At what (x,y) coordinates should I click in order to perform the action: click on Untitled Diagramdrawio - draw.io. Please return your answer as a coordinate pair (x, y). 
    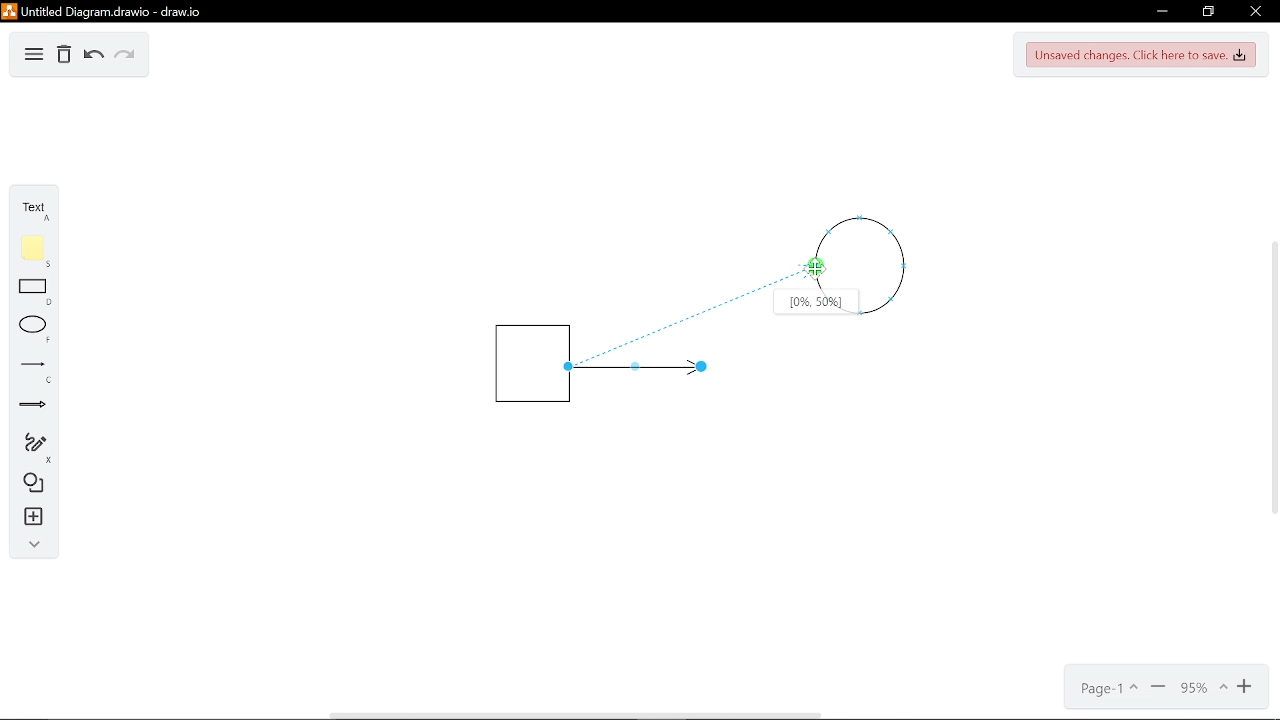
    Looking at the image, I should click on (104, 11).